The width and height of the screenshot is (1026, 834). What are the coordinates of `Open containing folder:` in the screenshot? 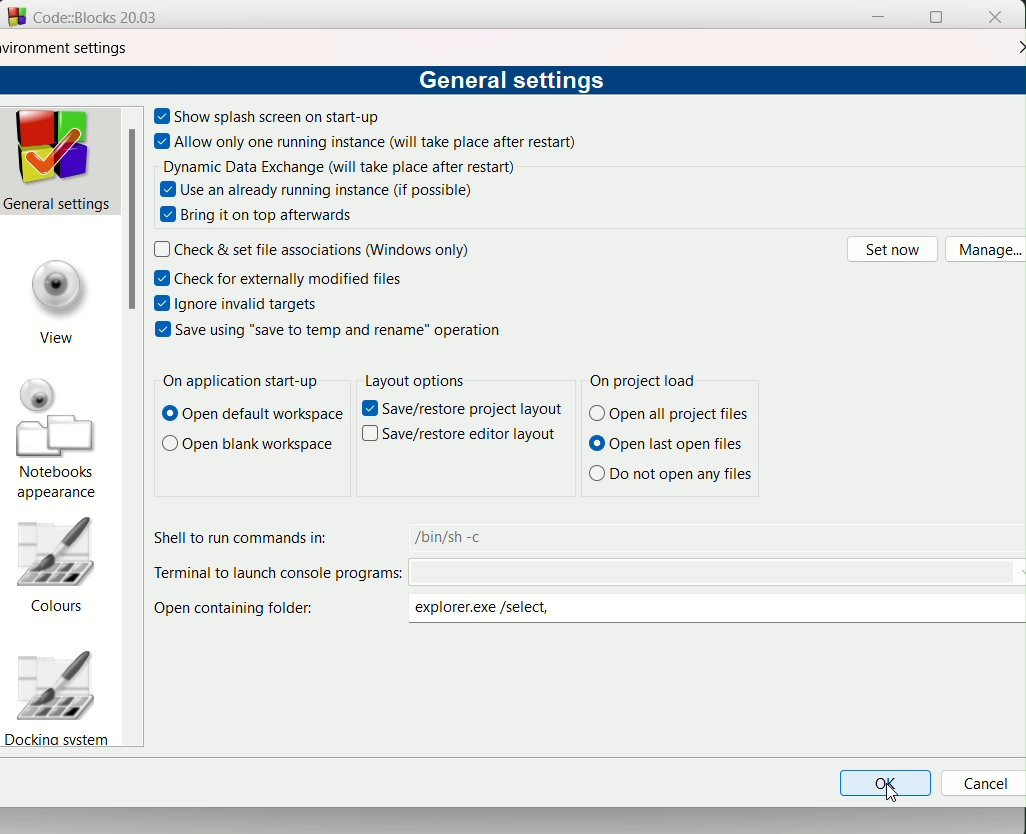 It's located at (244, 614).